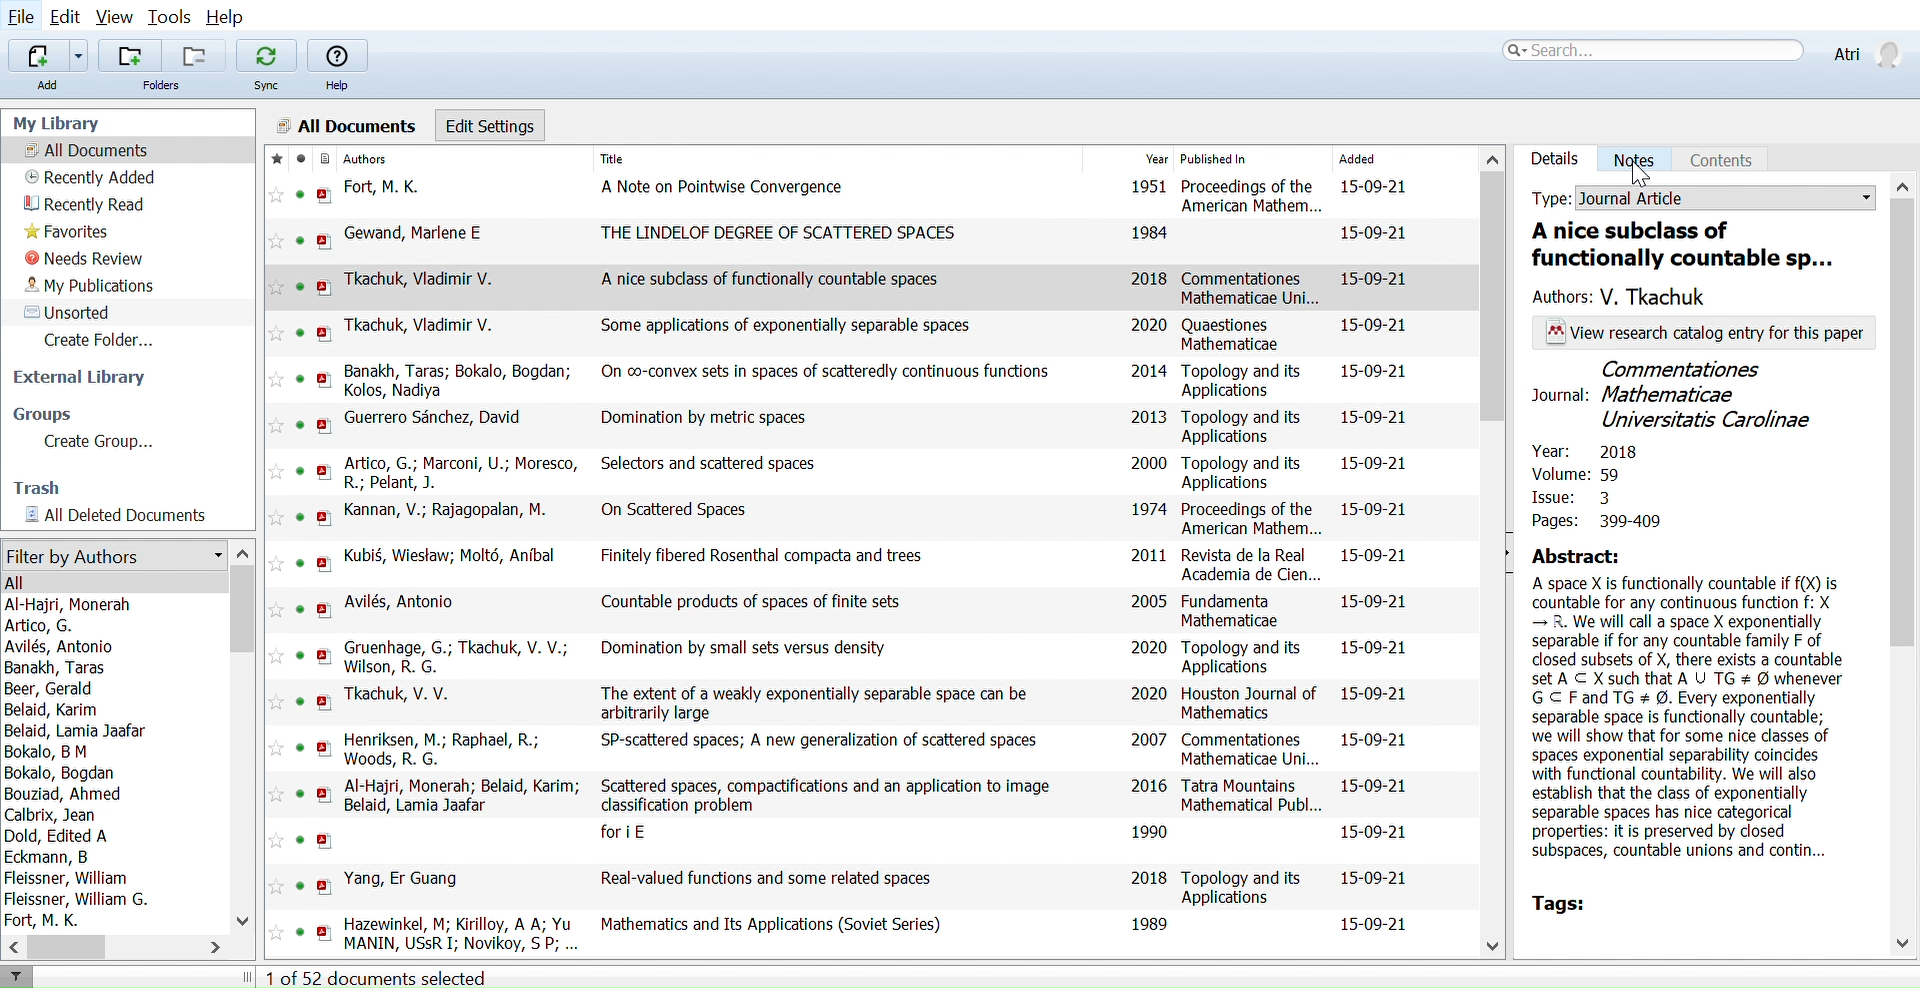 This screenshot has width=1920, height=988. Describe the element at coordinates (1149, 555) in the screenshot. I see `2011` at that location.